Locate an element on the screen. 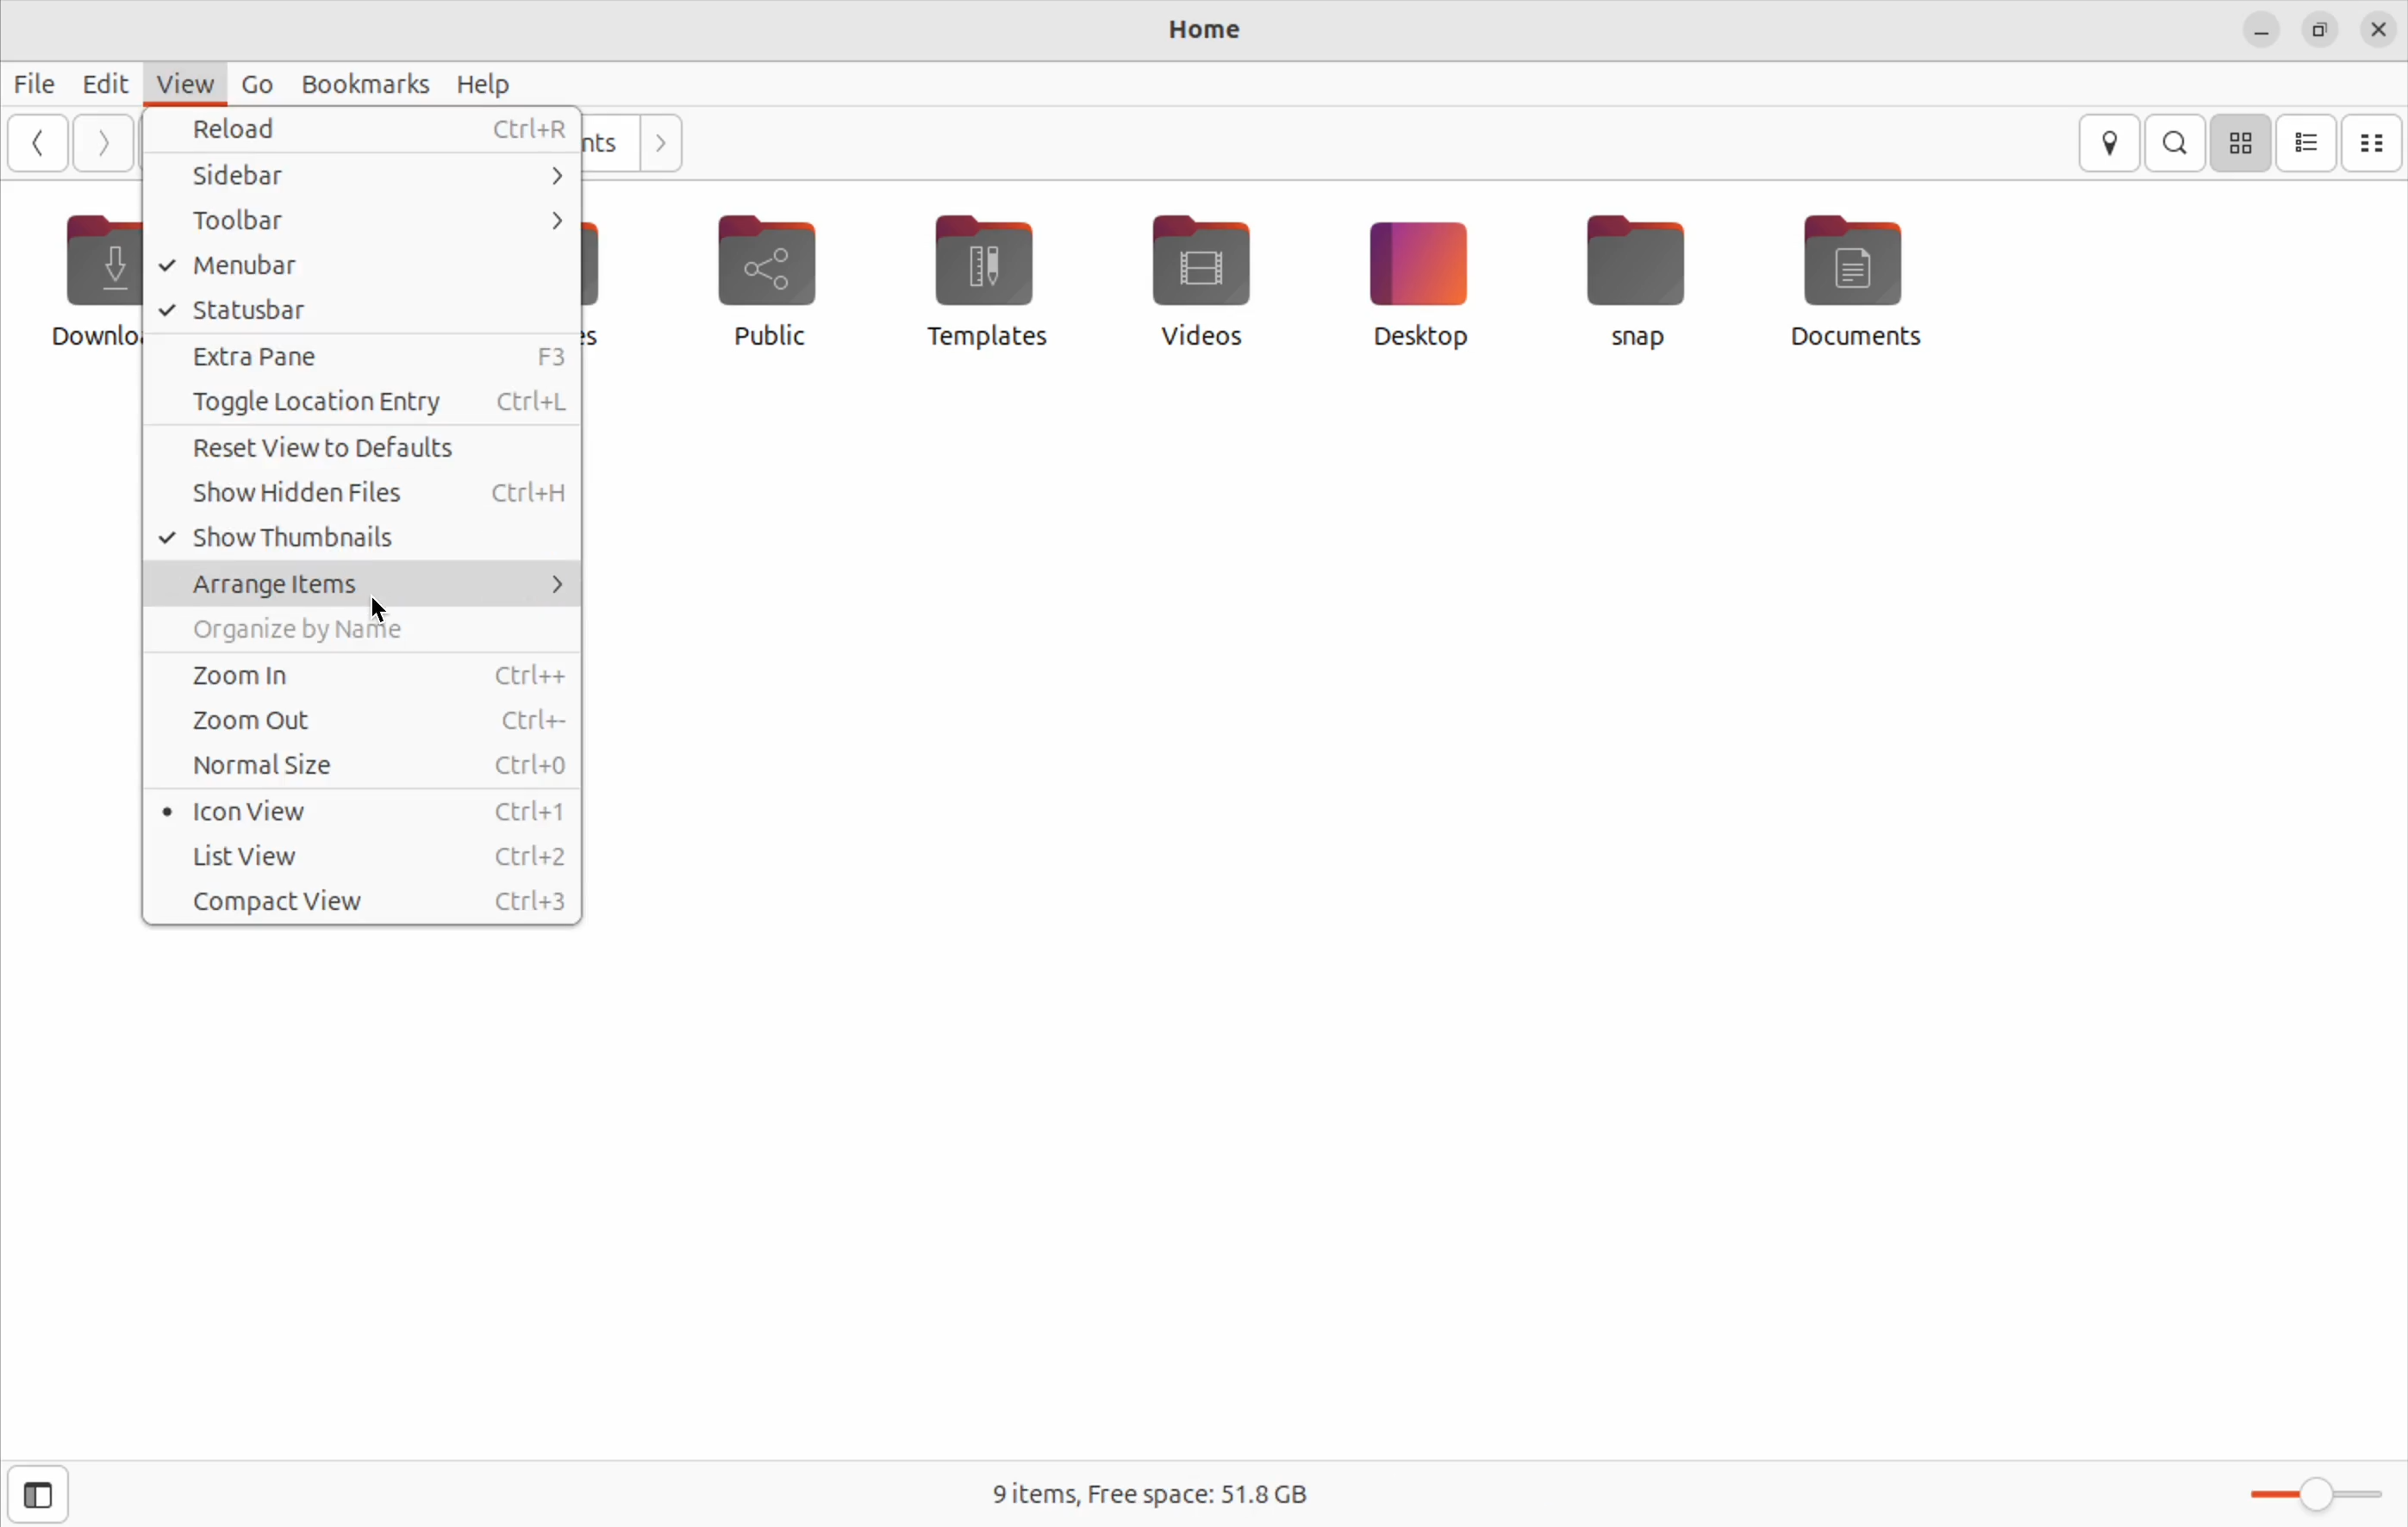 The width and height of the screenshot is (2408, 1527). Snap is located at coordinates (1639, 280).